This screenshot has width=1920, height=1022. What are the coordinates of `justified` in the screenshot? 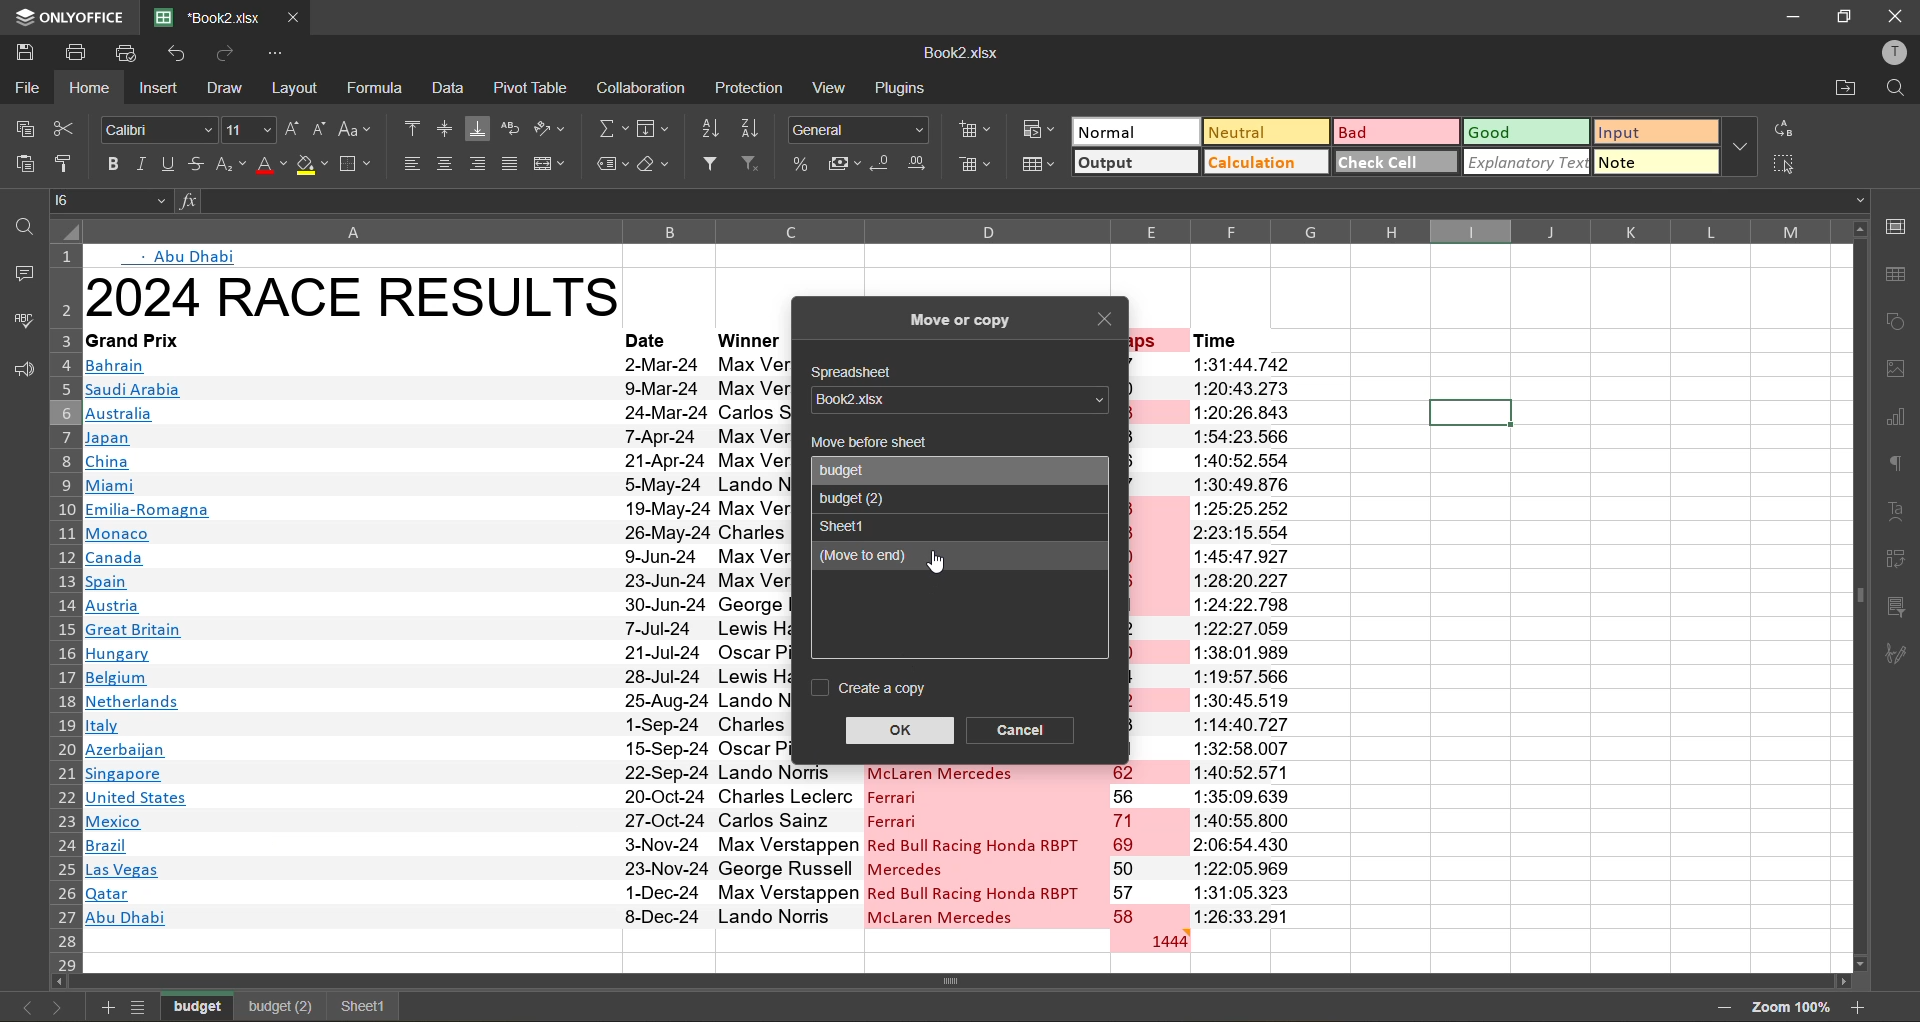 It's located at (512, 164).